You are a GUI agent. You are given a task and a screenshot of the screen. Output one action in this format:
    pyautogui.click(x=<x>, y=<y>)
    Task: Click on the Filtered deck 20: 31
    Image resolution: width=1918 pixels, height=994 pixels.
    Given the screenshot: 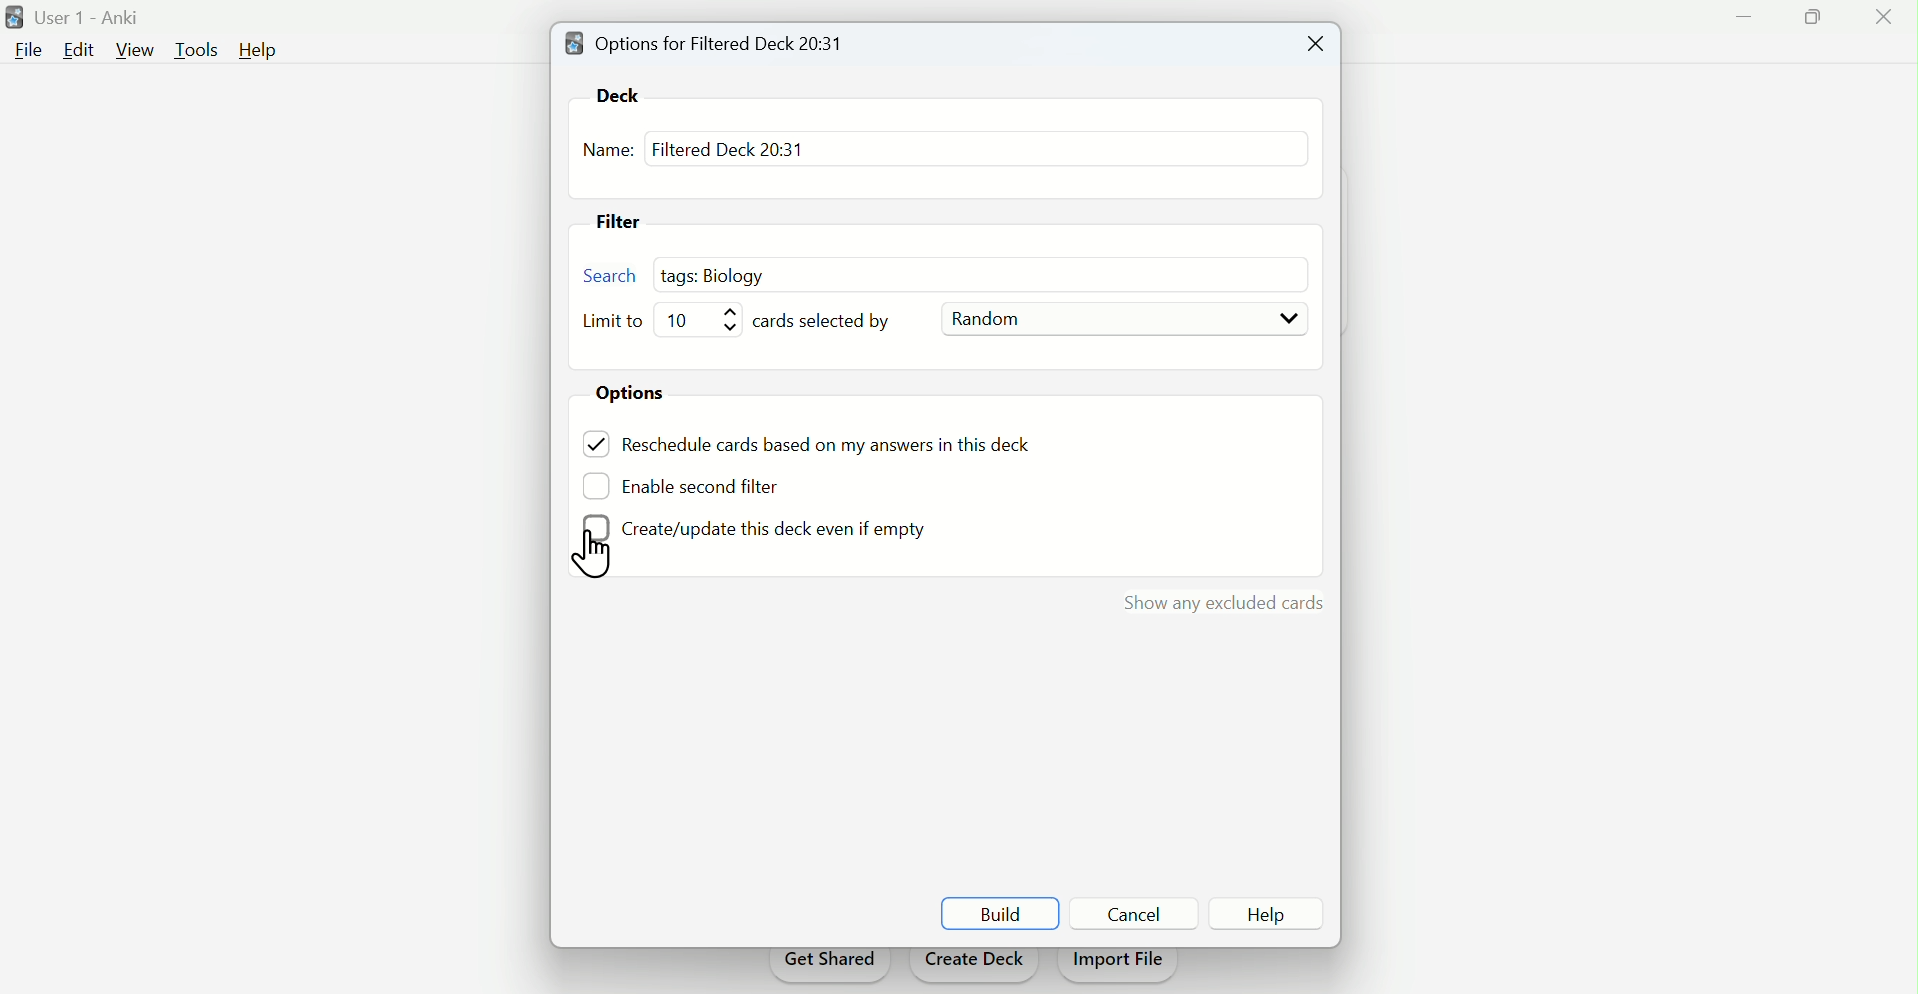 What is the action you would take?
    pyautogui.click(x=727, y=148)
    